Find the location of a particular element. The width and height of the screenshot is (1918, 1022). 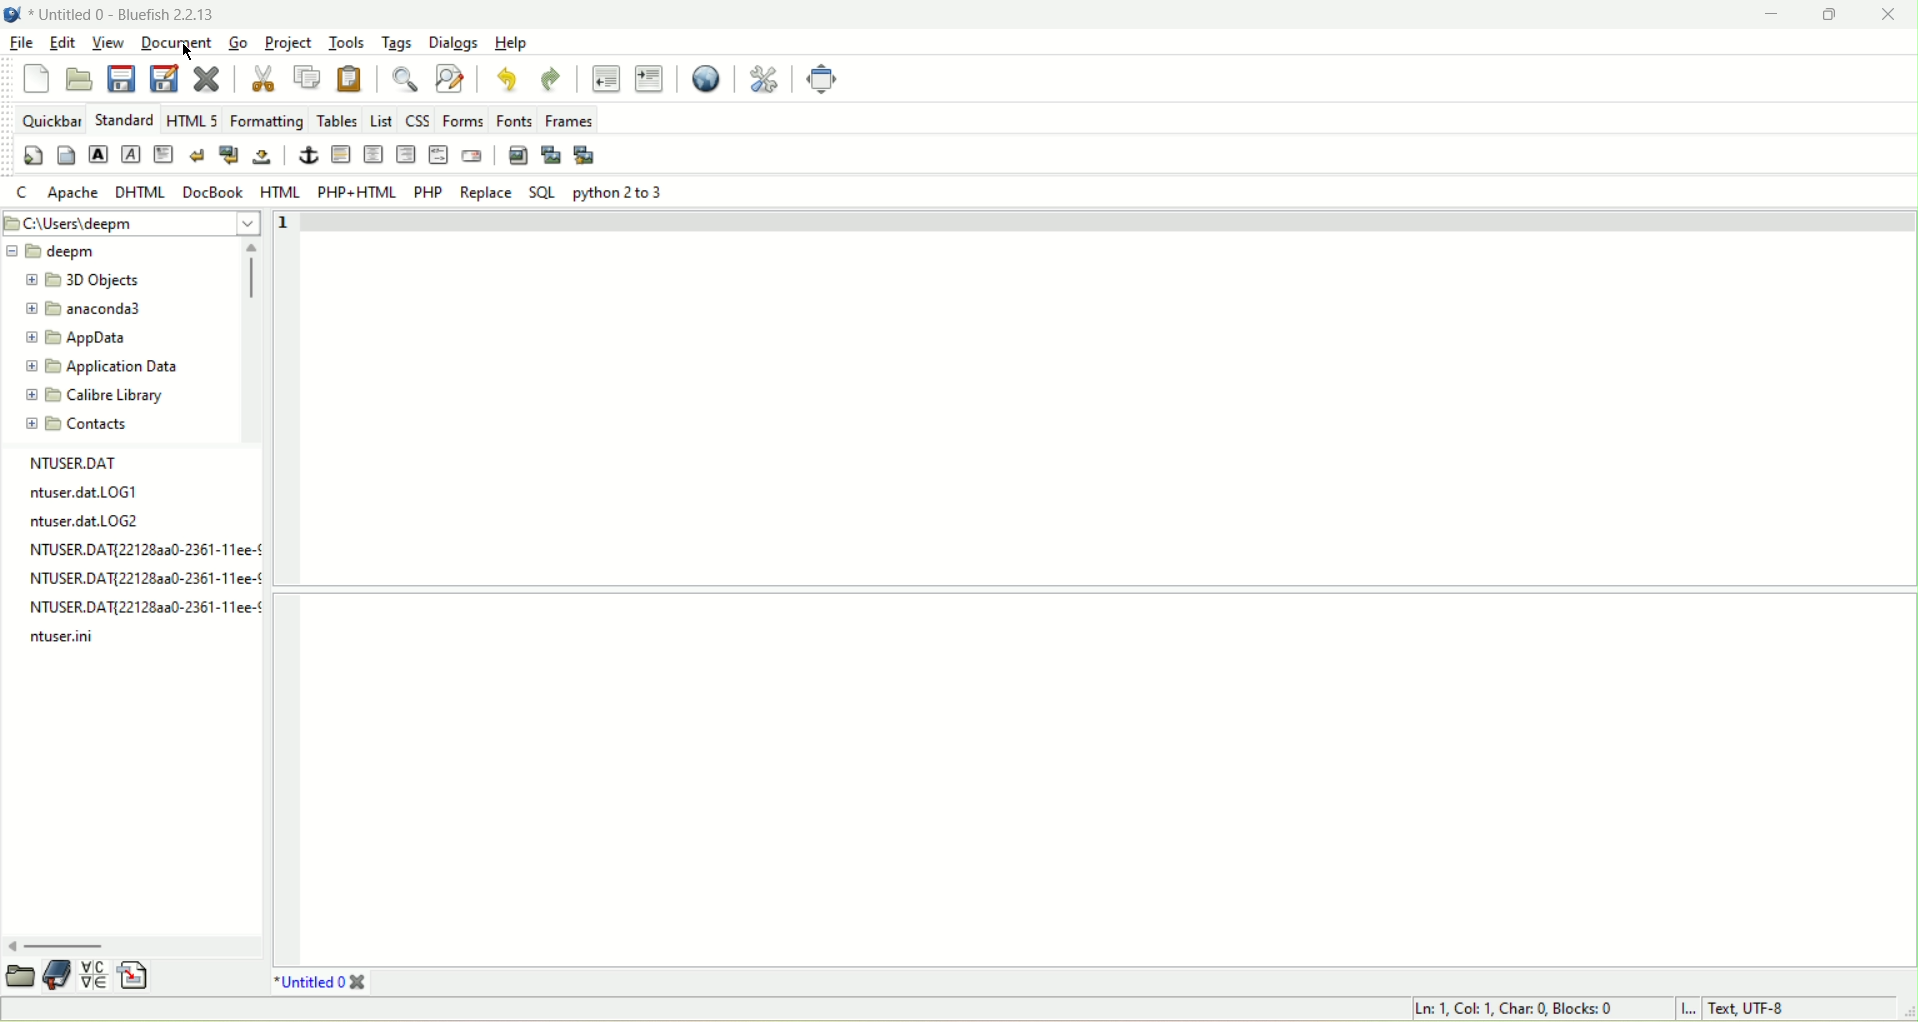

horizontal rule is located at coordinates (342, 154).